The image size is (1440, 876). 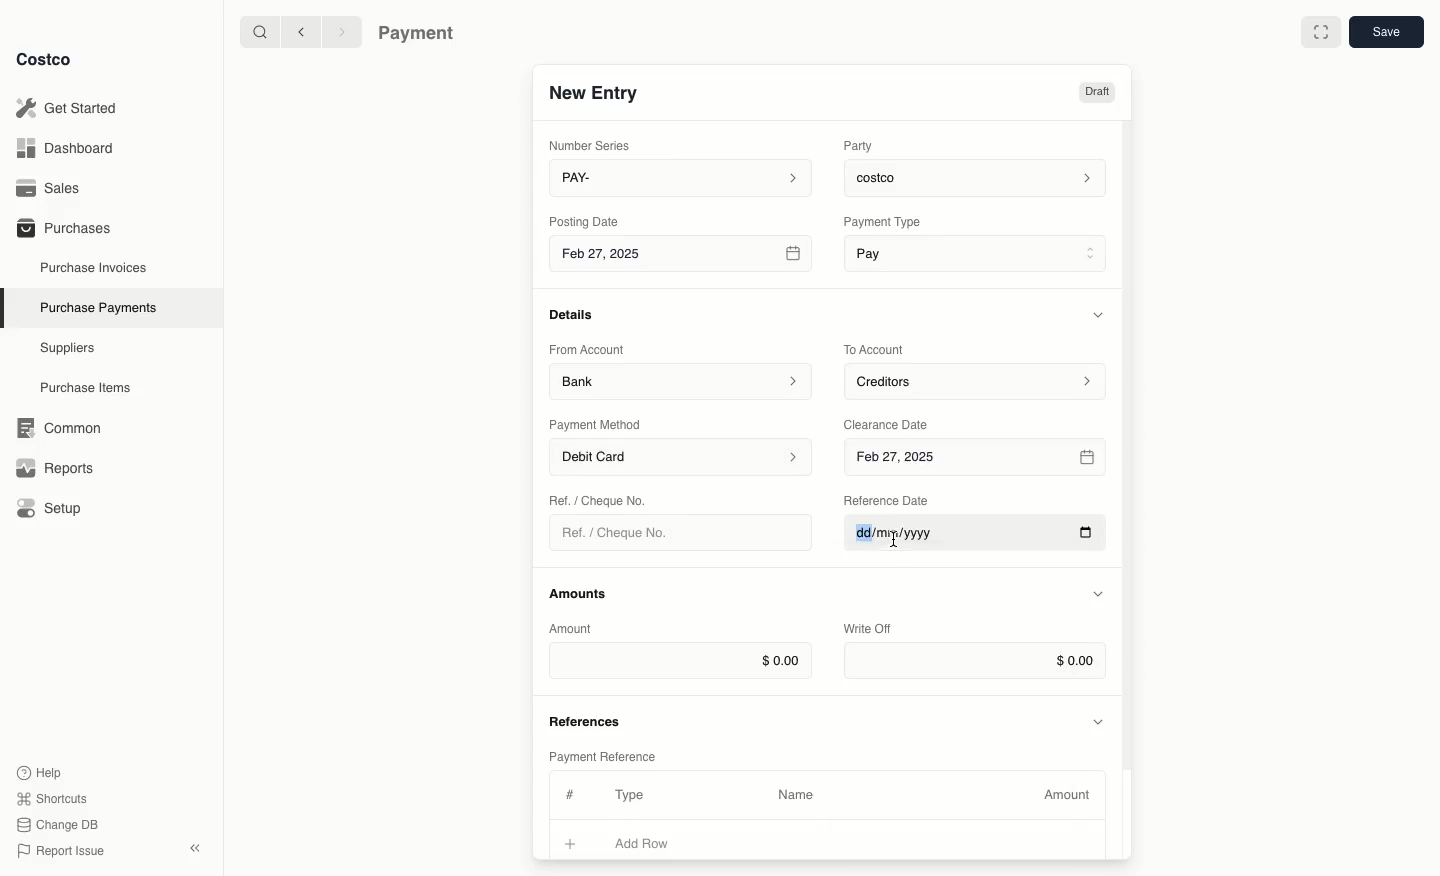 What do you see at coordinates (978, 252) in the screenshot?
I see `Pay` at bounding box center [978, 252].